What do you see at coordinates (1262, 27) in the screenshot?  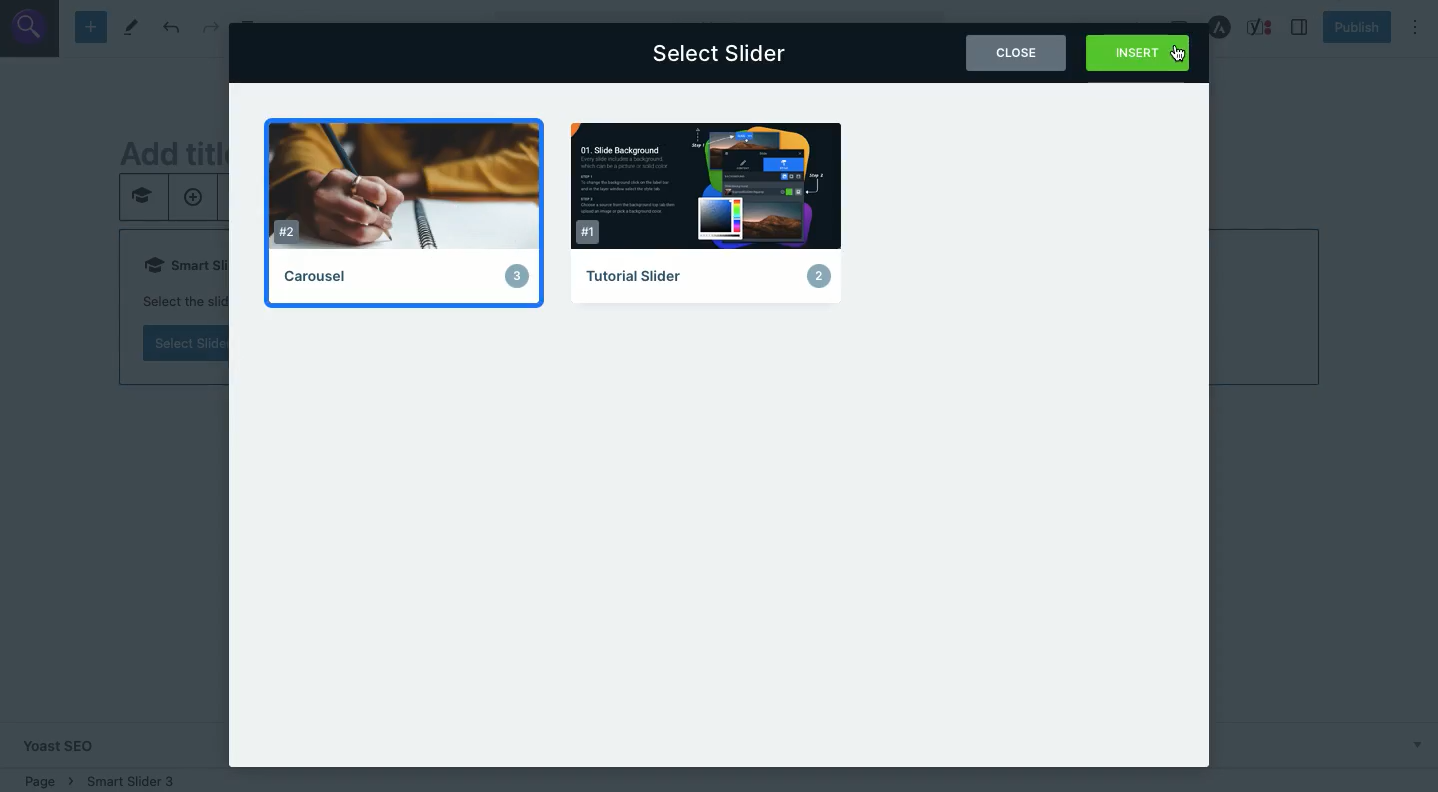 I see `Yoast` at bounding box center [1262, 27].